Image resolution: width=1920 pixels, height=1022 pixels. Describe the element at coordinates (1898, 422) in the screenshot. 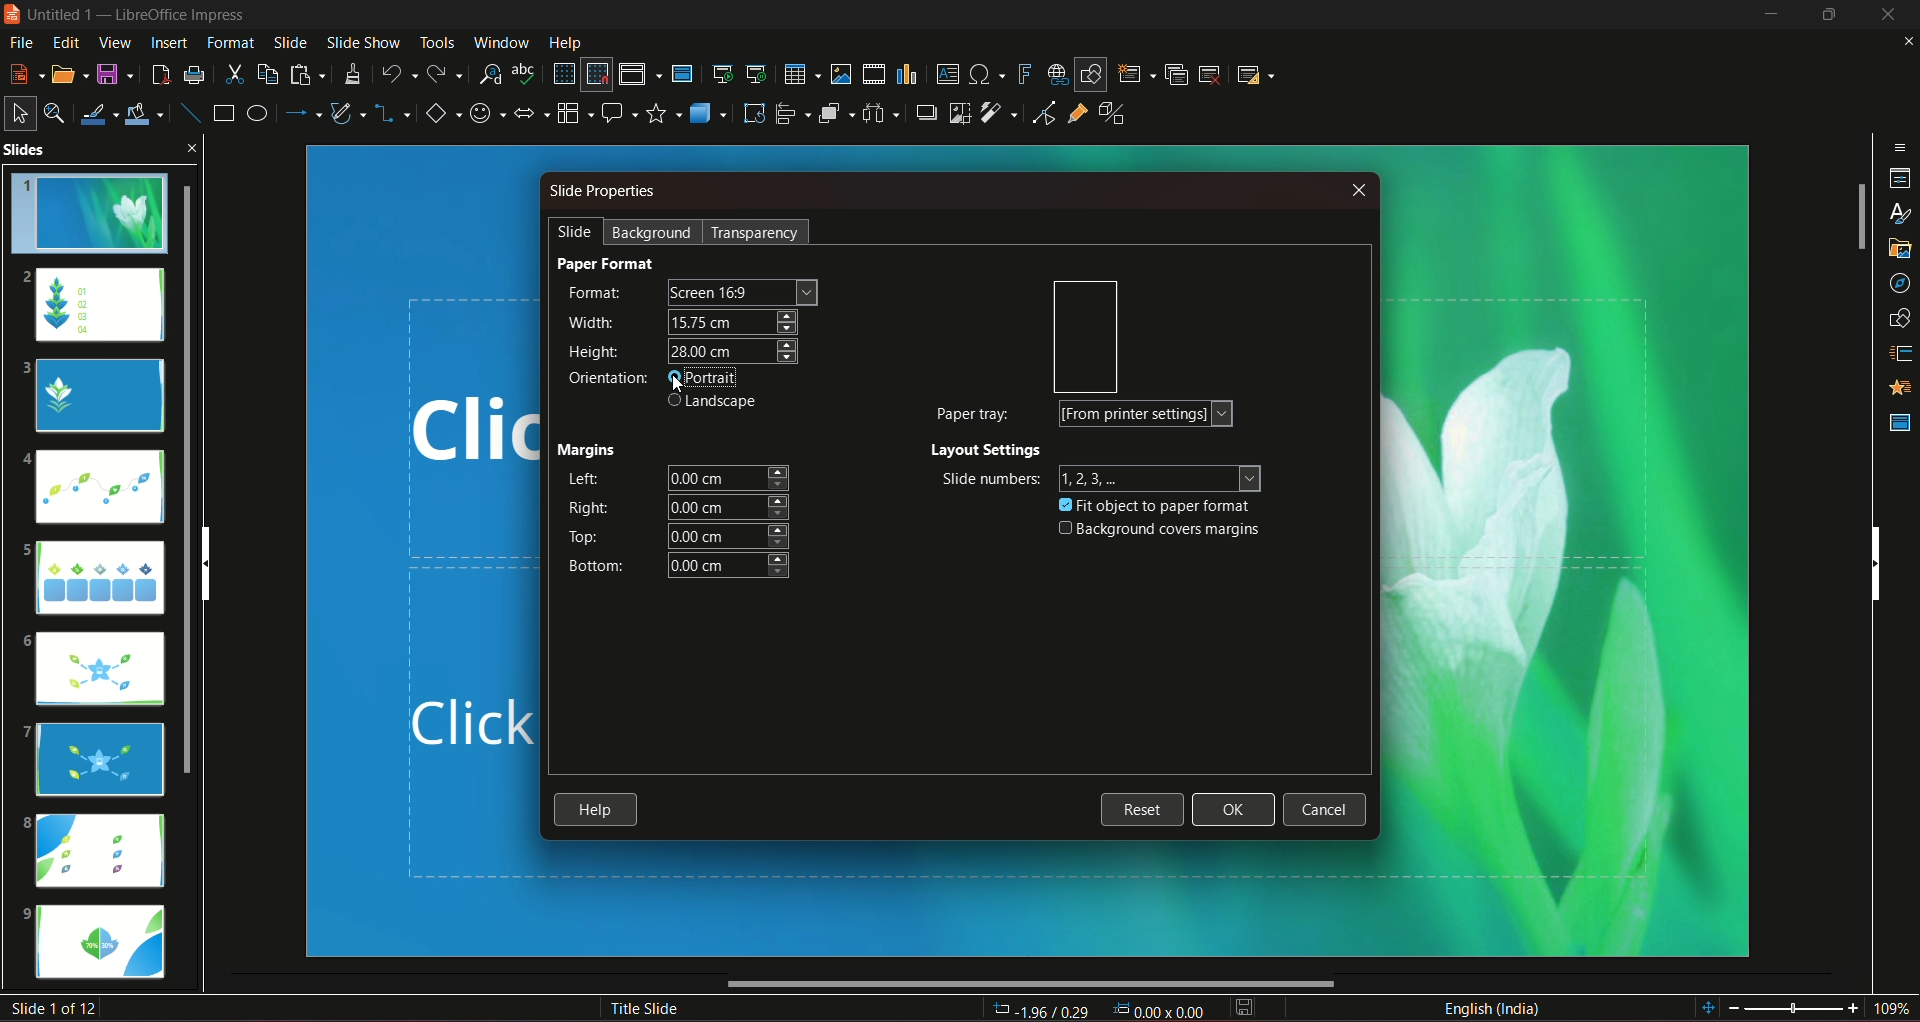

I see `master slides ` at that location.